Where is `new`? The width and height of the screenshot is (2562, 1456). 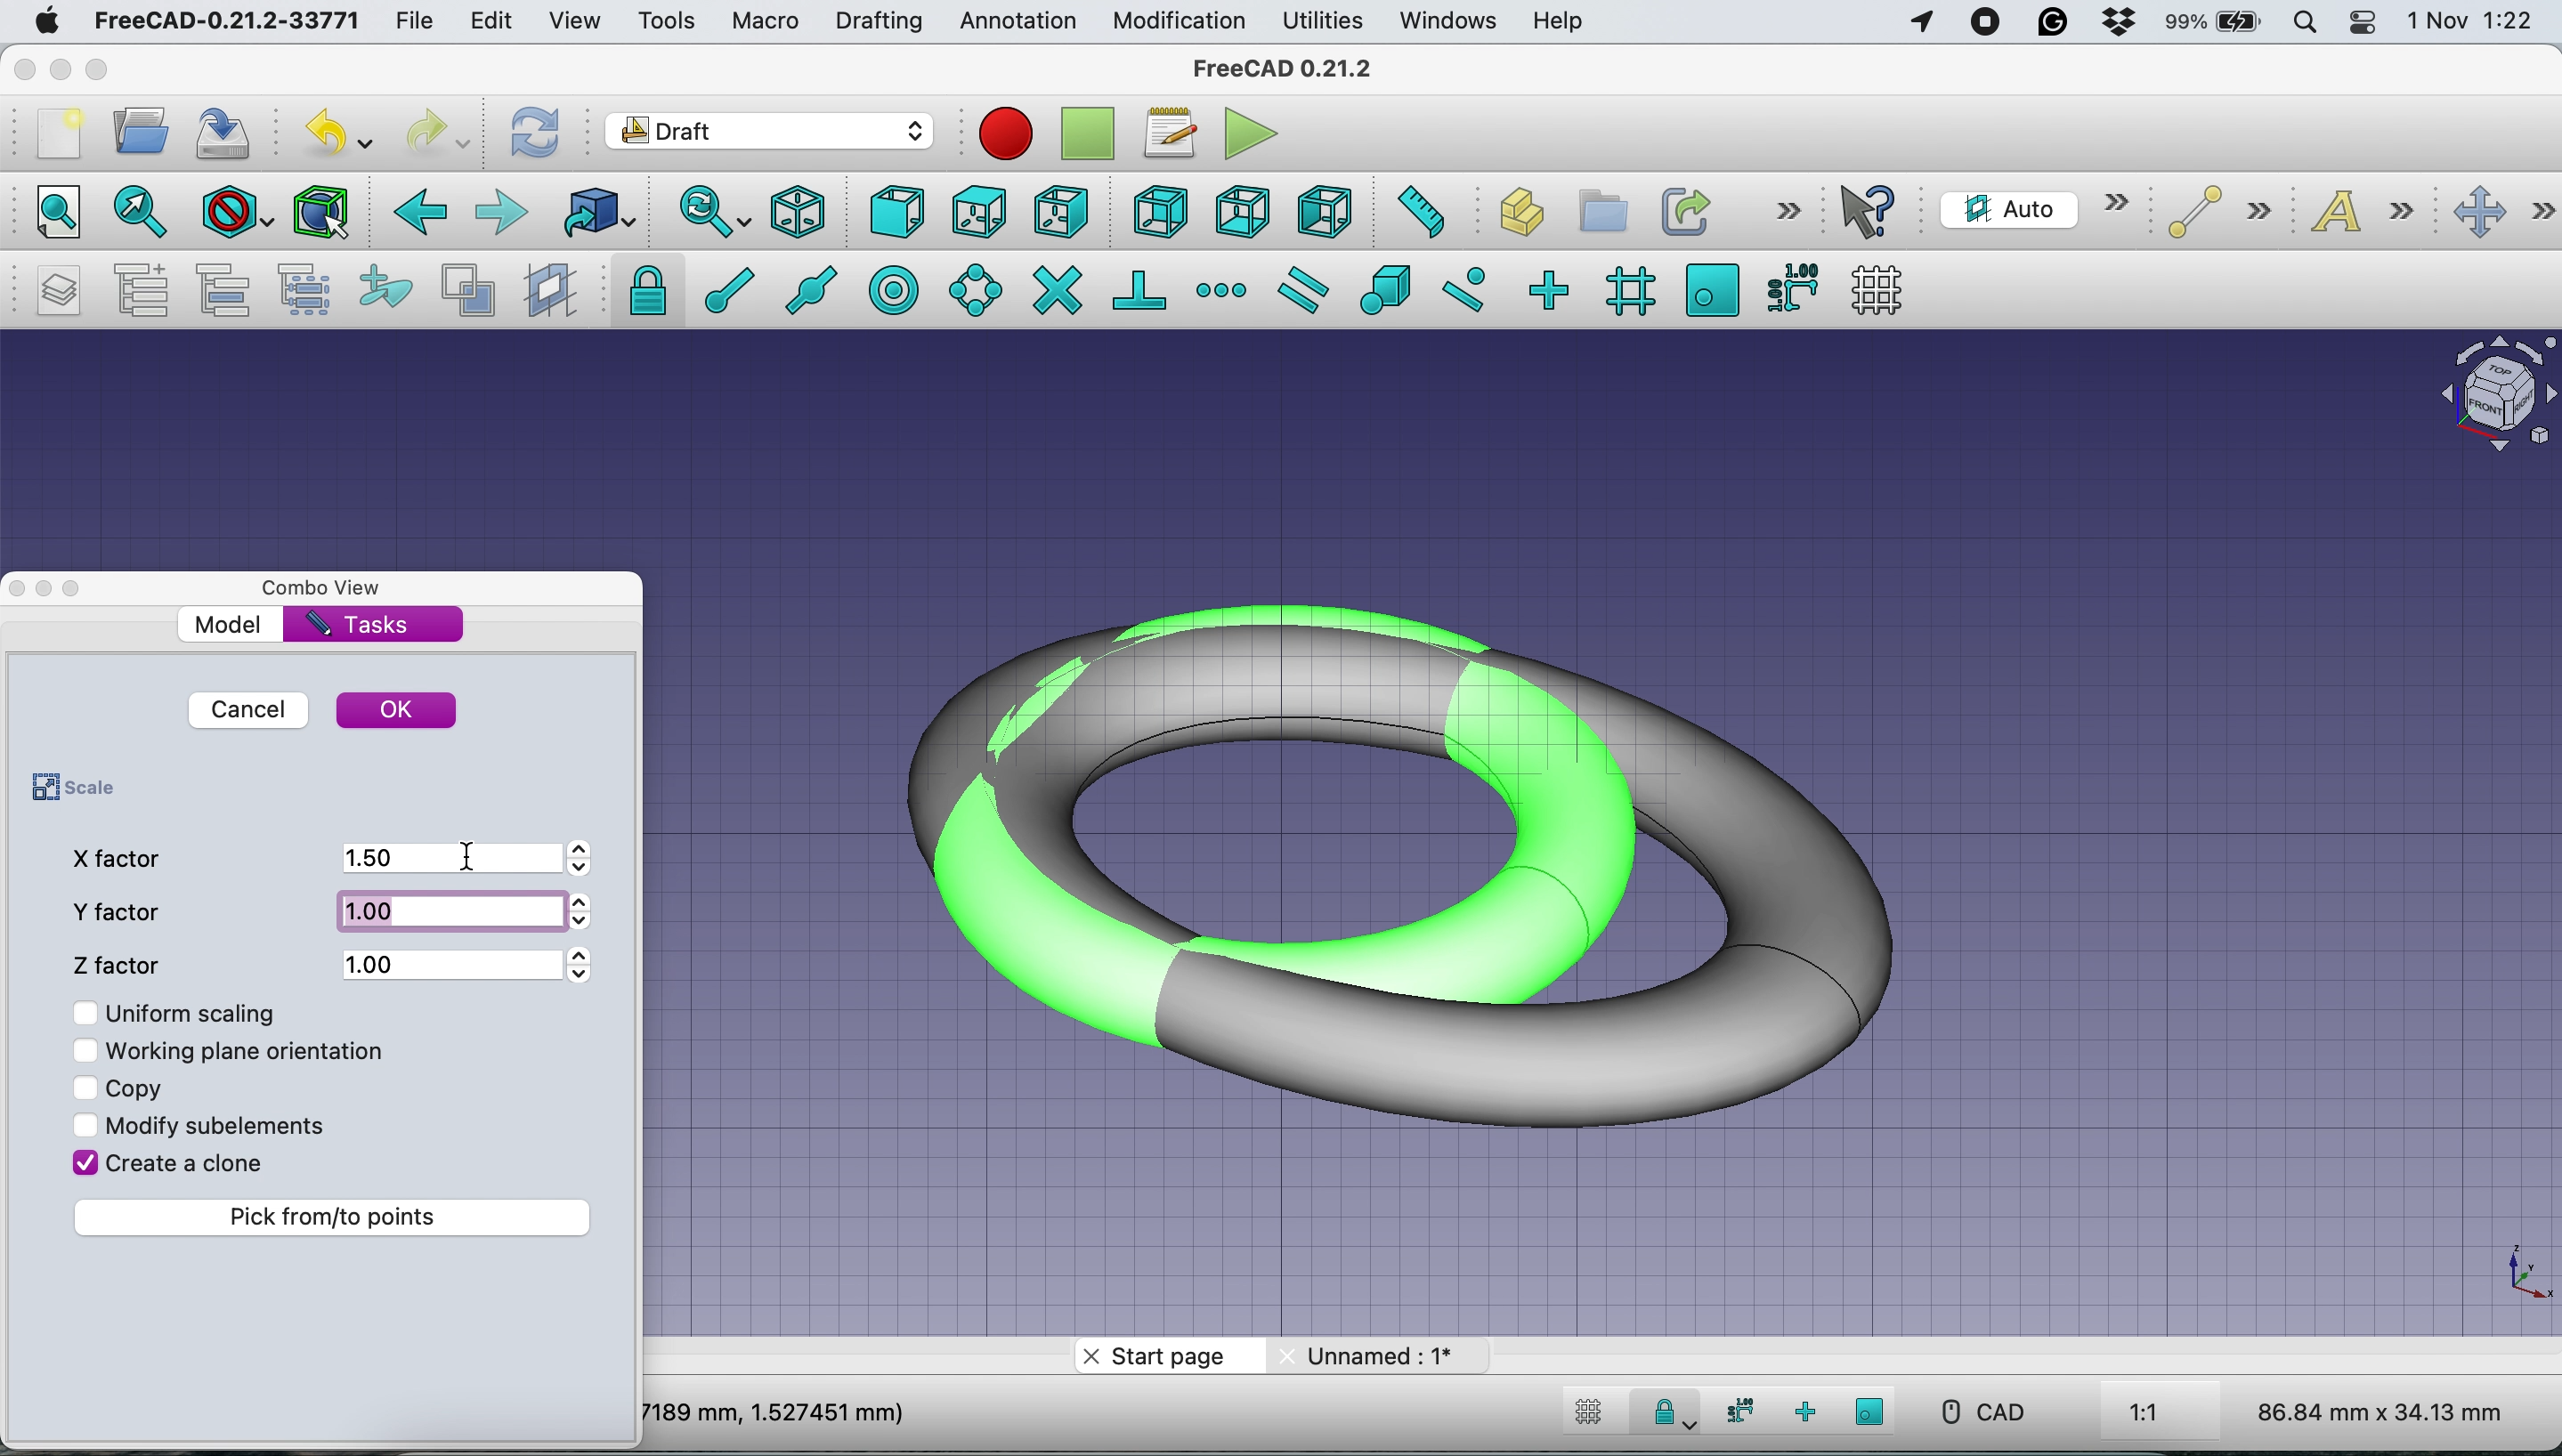
new is located at coordinates (57, 133).